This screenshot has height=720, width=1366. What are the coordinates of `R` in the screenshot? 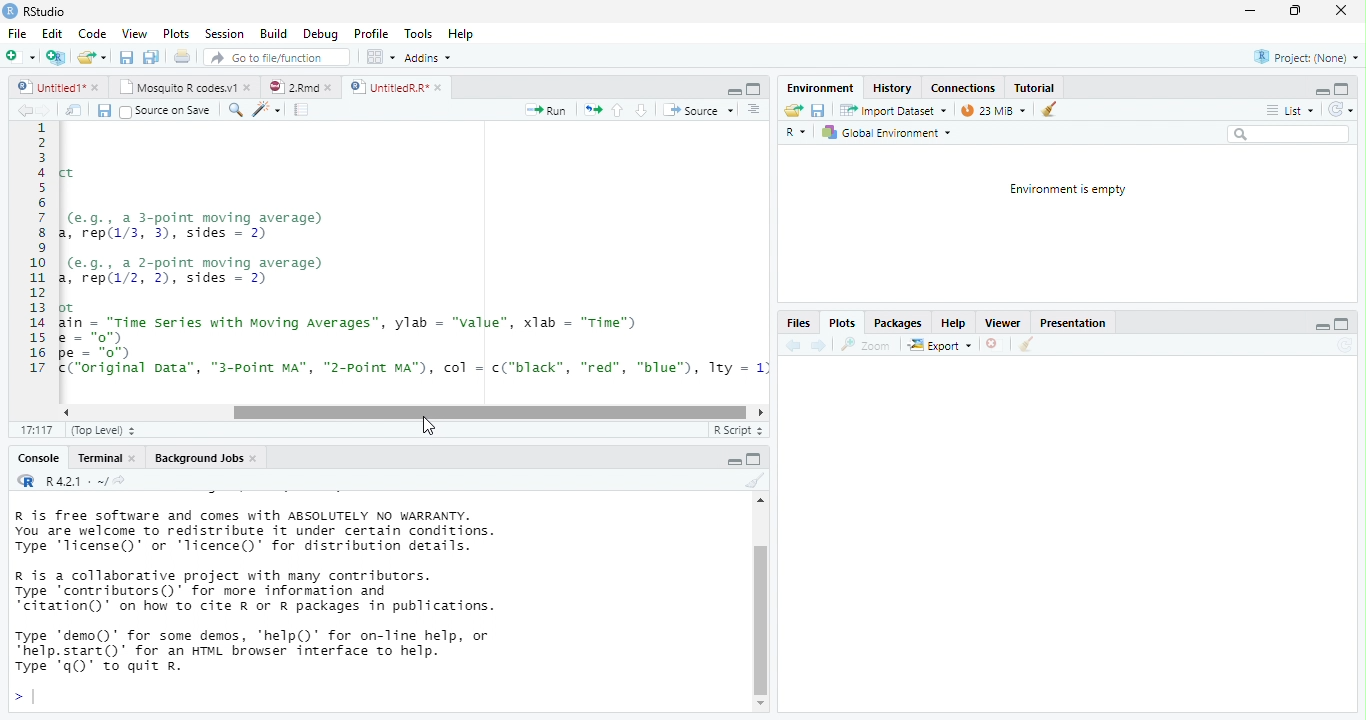 It's located at (24, 480).